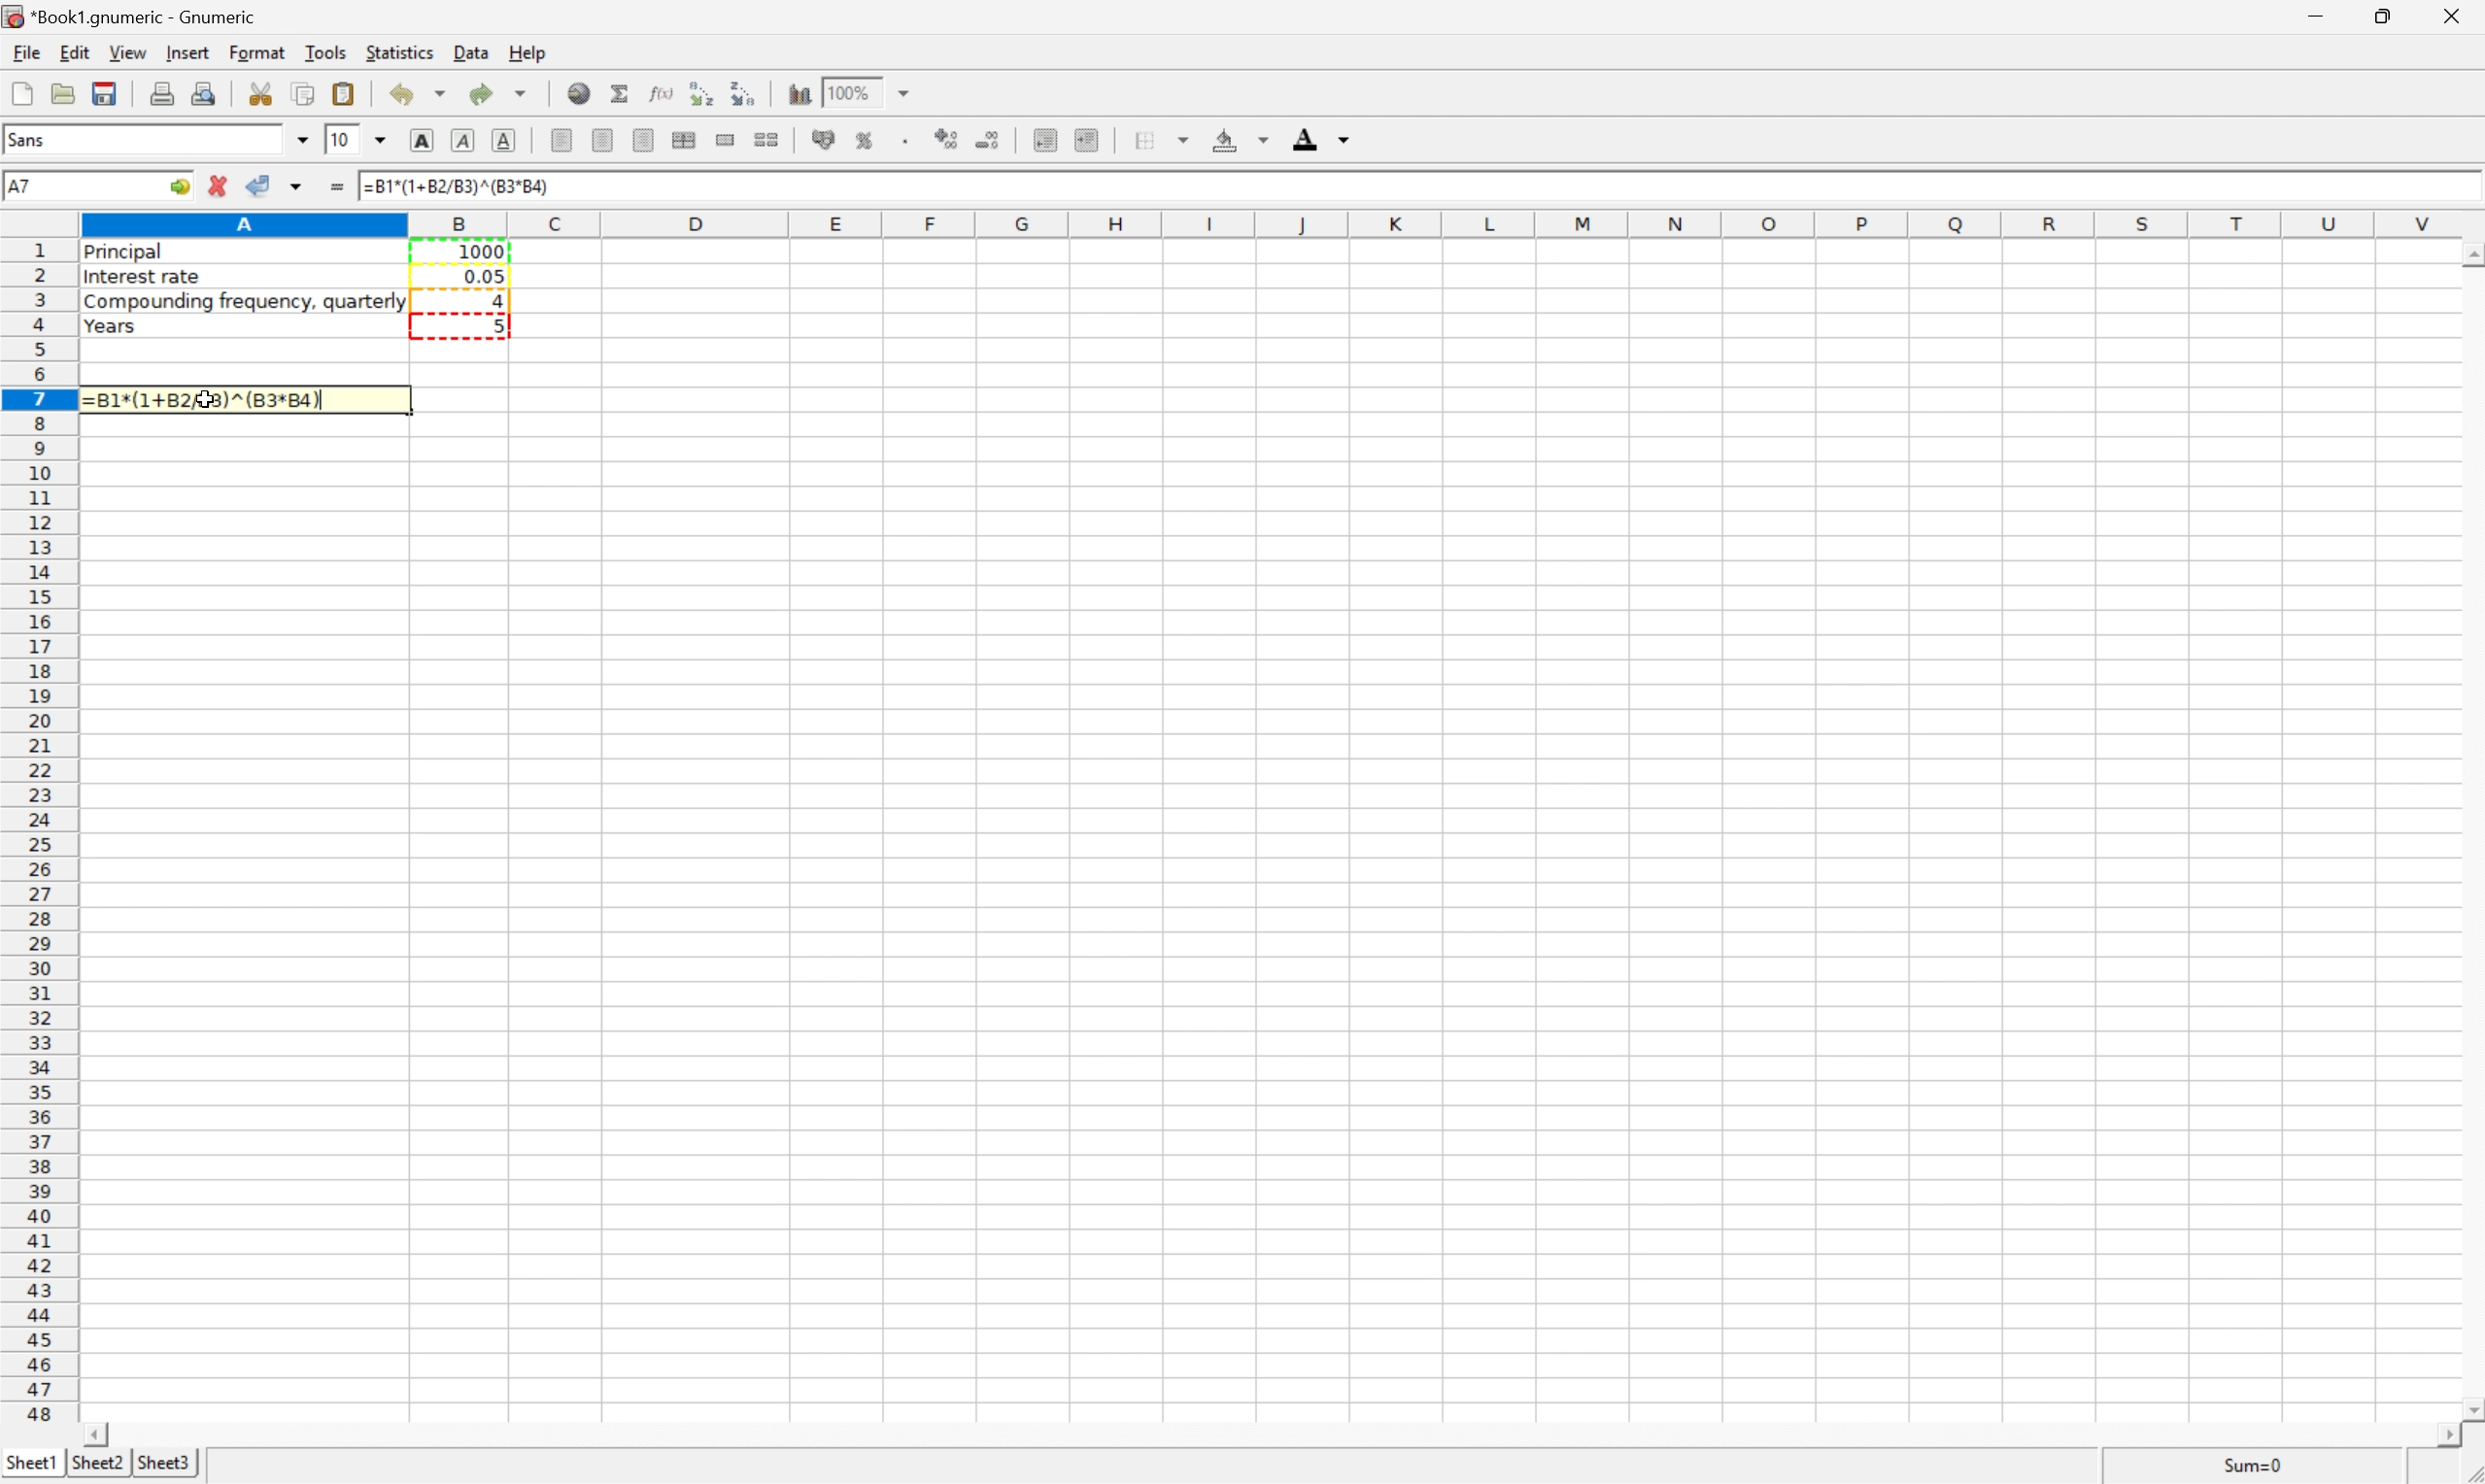 The width and height of the screenshot is (2485, 1484). Describe the element at coordinates (334, 189) in the screenshot. I see `enter formula` at that location.